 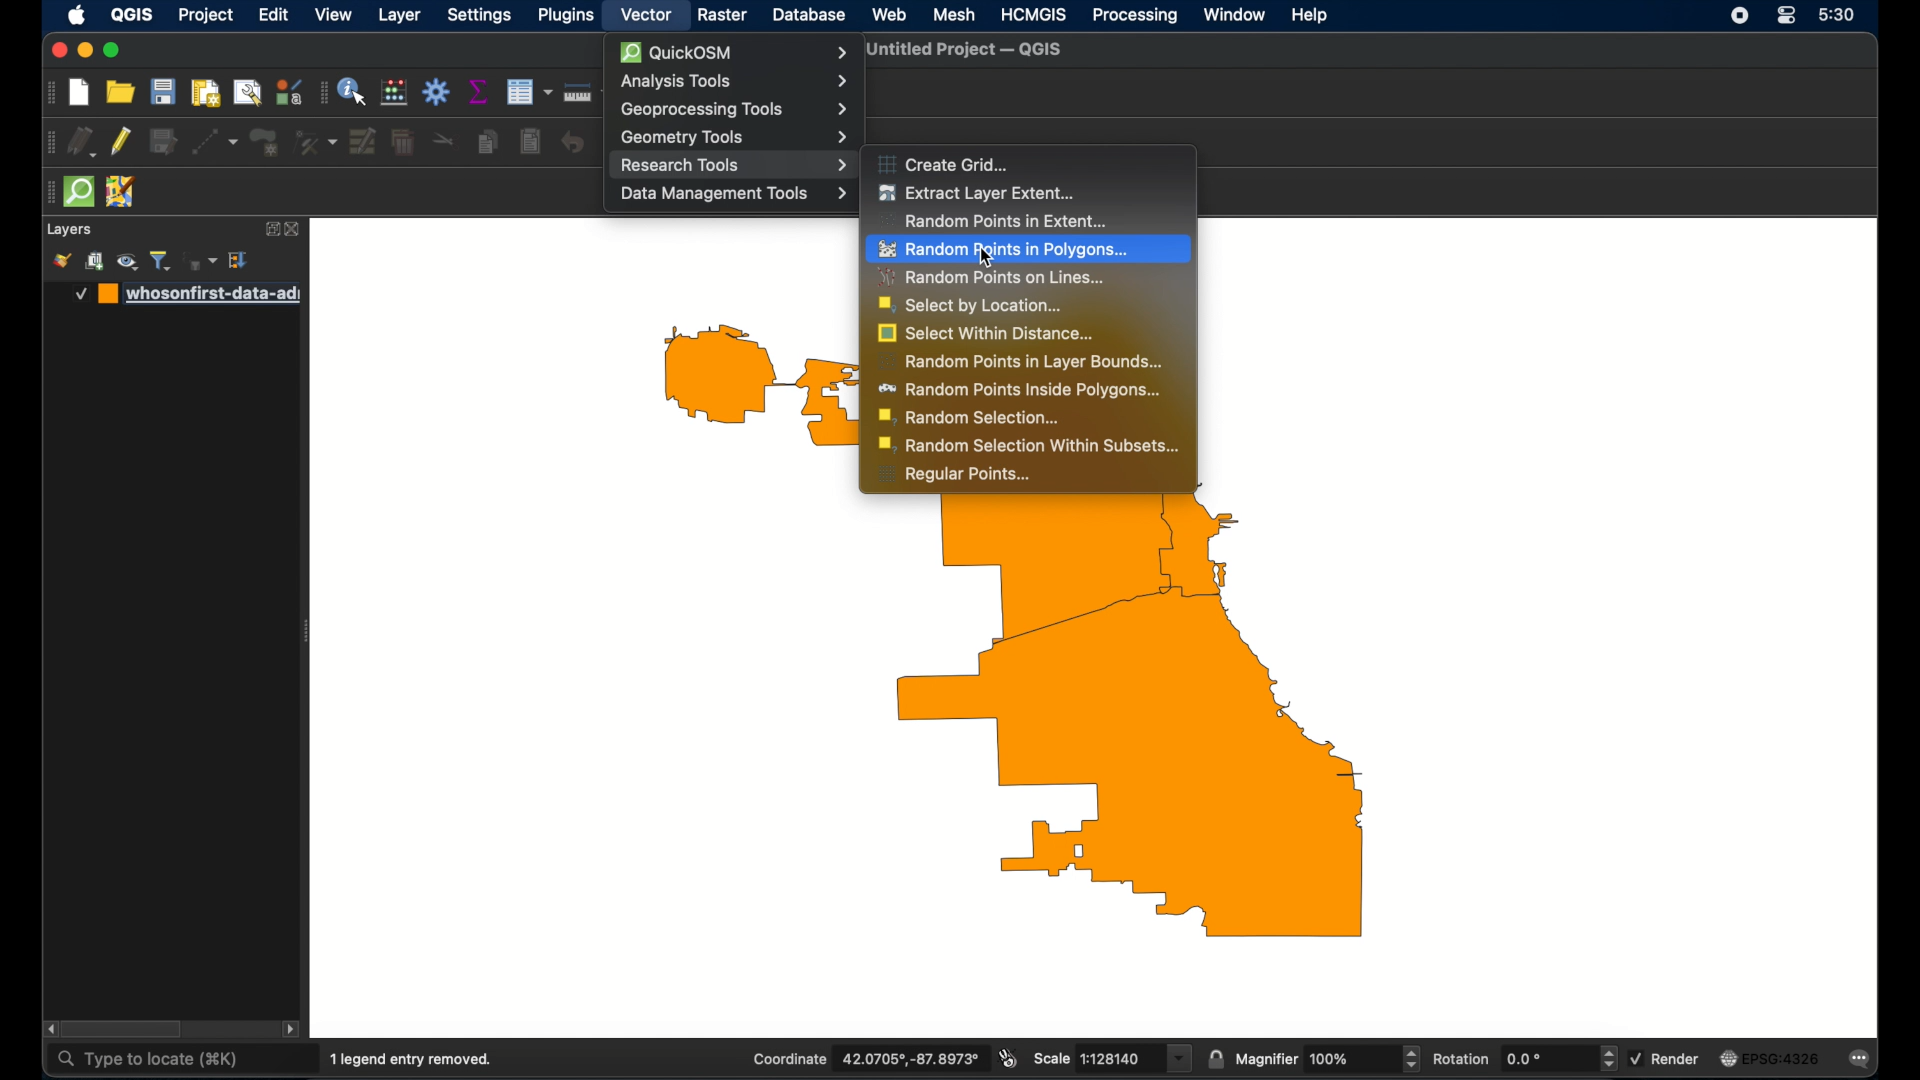 I want to click on data  management tools menu, so click(x=734, y=194).